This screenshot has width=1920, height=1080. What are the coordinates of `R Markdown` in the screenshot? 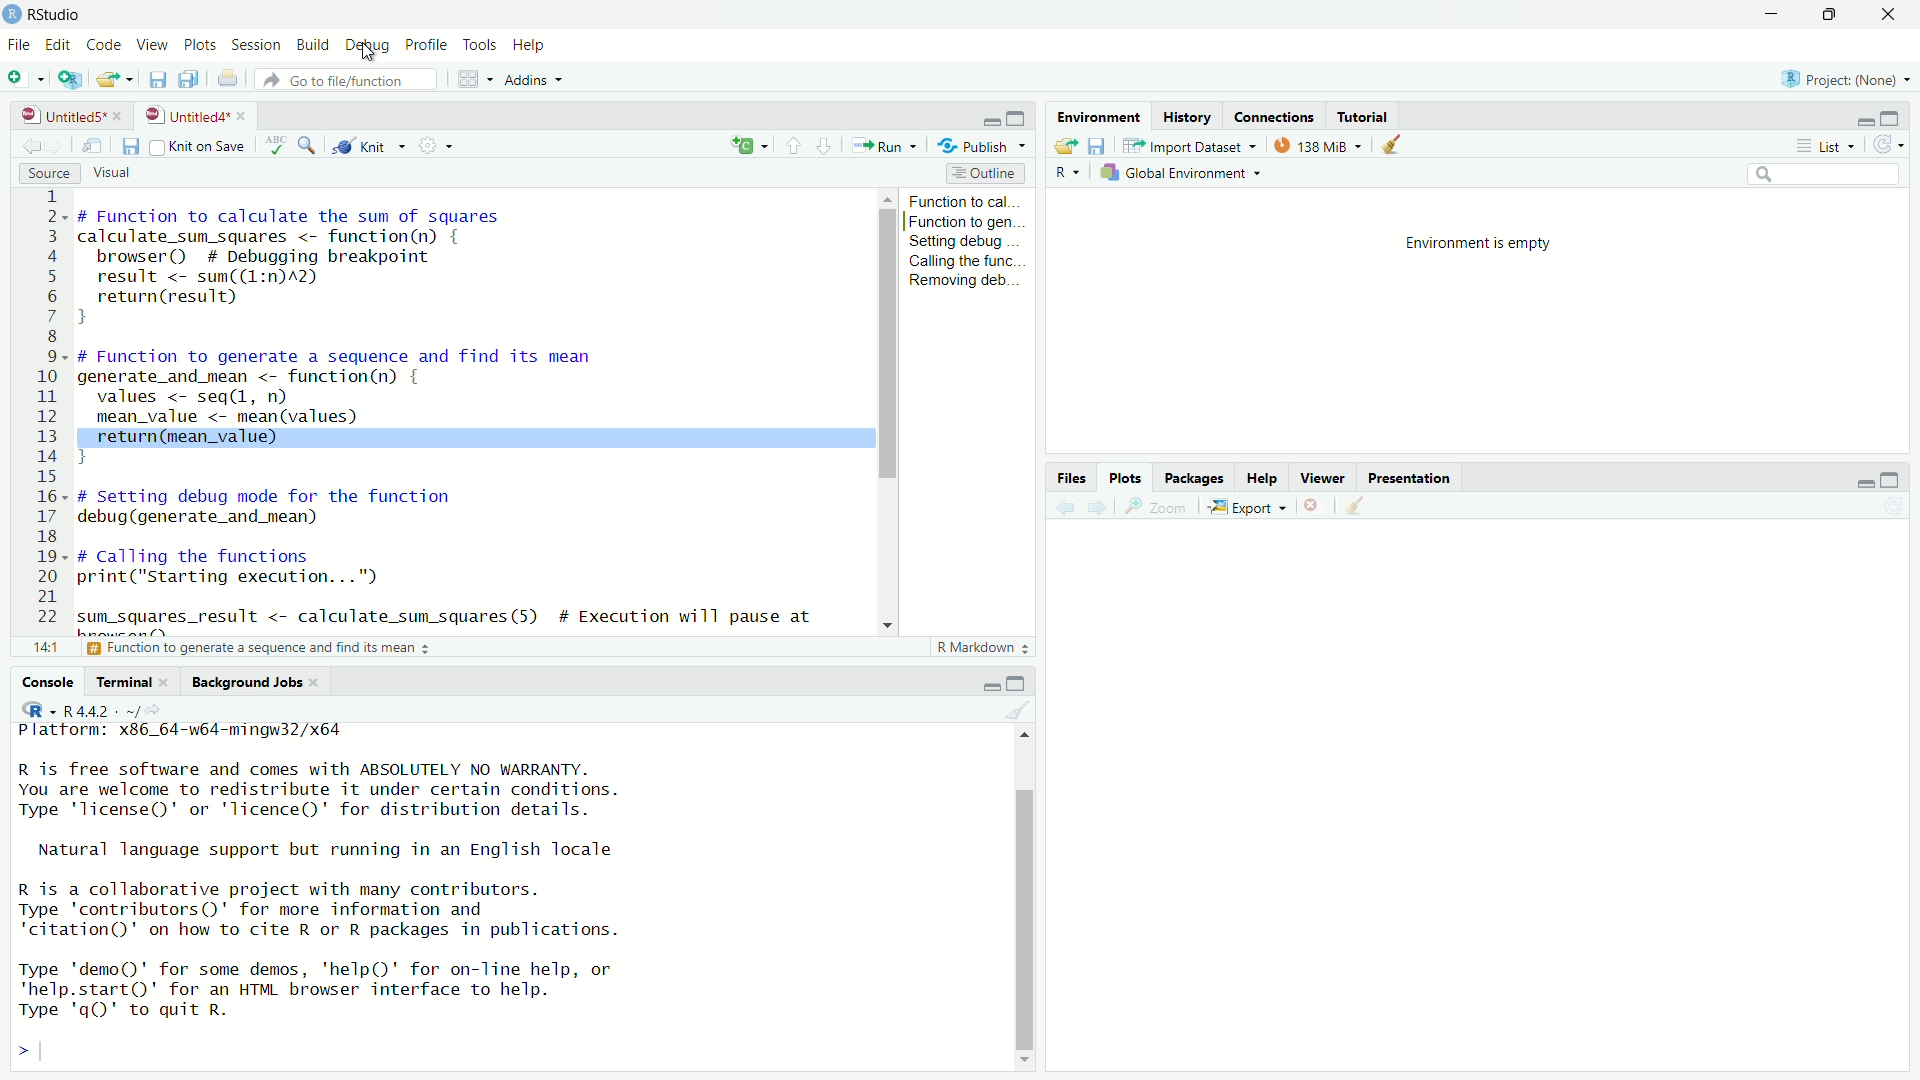 It's located at (977, 643).